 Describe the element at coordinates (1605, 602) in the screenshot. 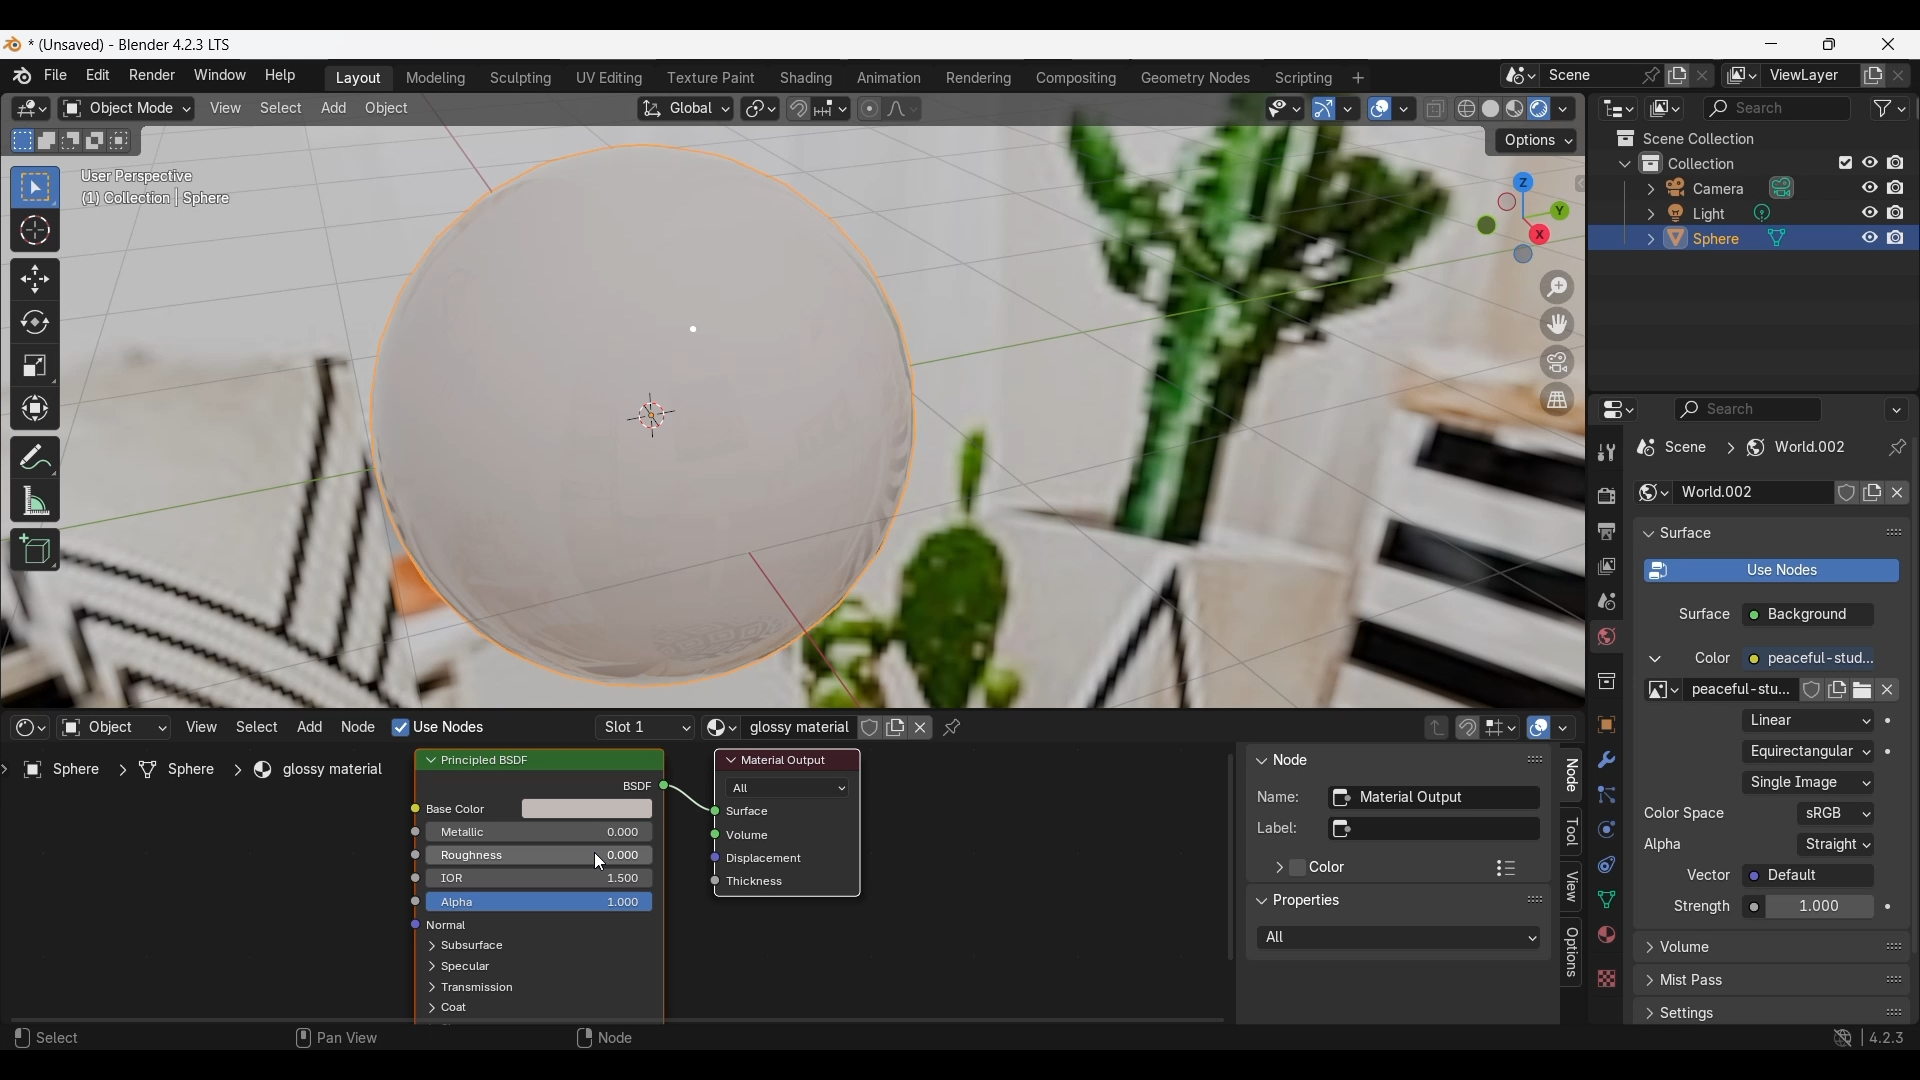

I see `Scene properties` at that location.